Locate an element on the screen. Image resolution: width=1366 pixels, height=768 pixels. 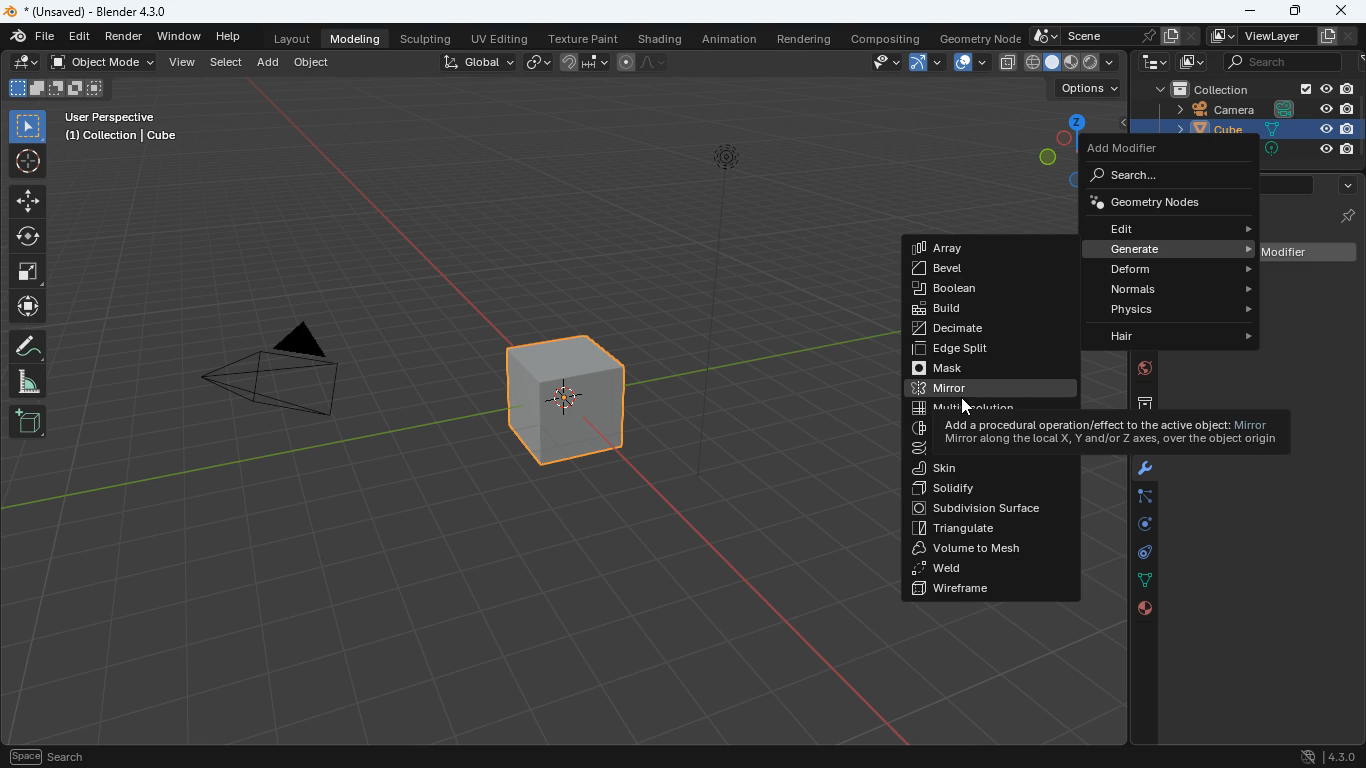
fullscreen is located at coordinates (63, 88).